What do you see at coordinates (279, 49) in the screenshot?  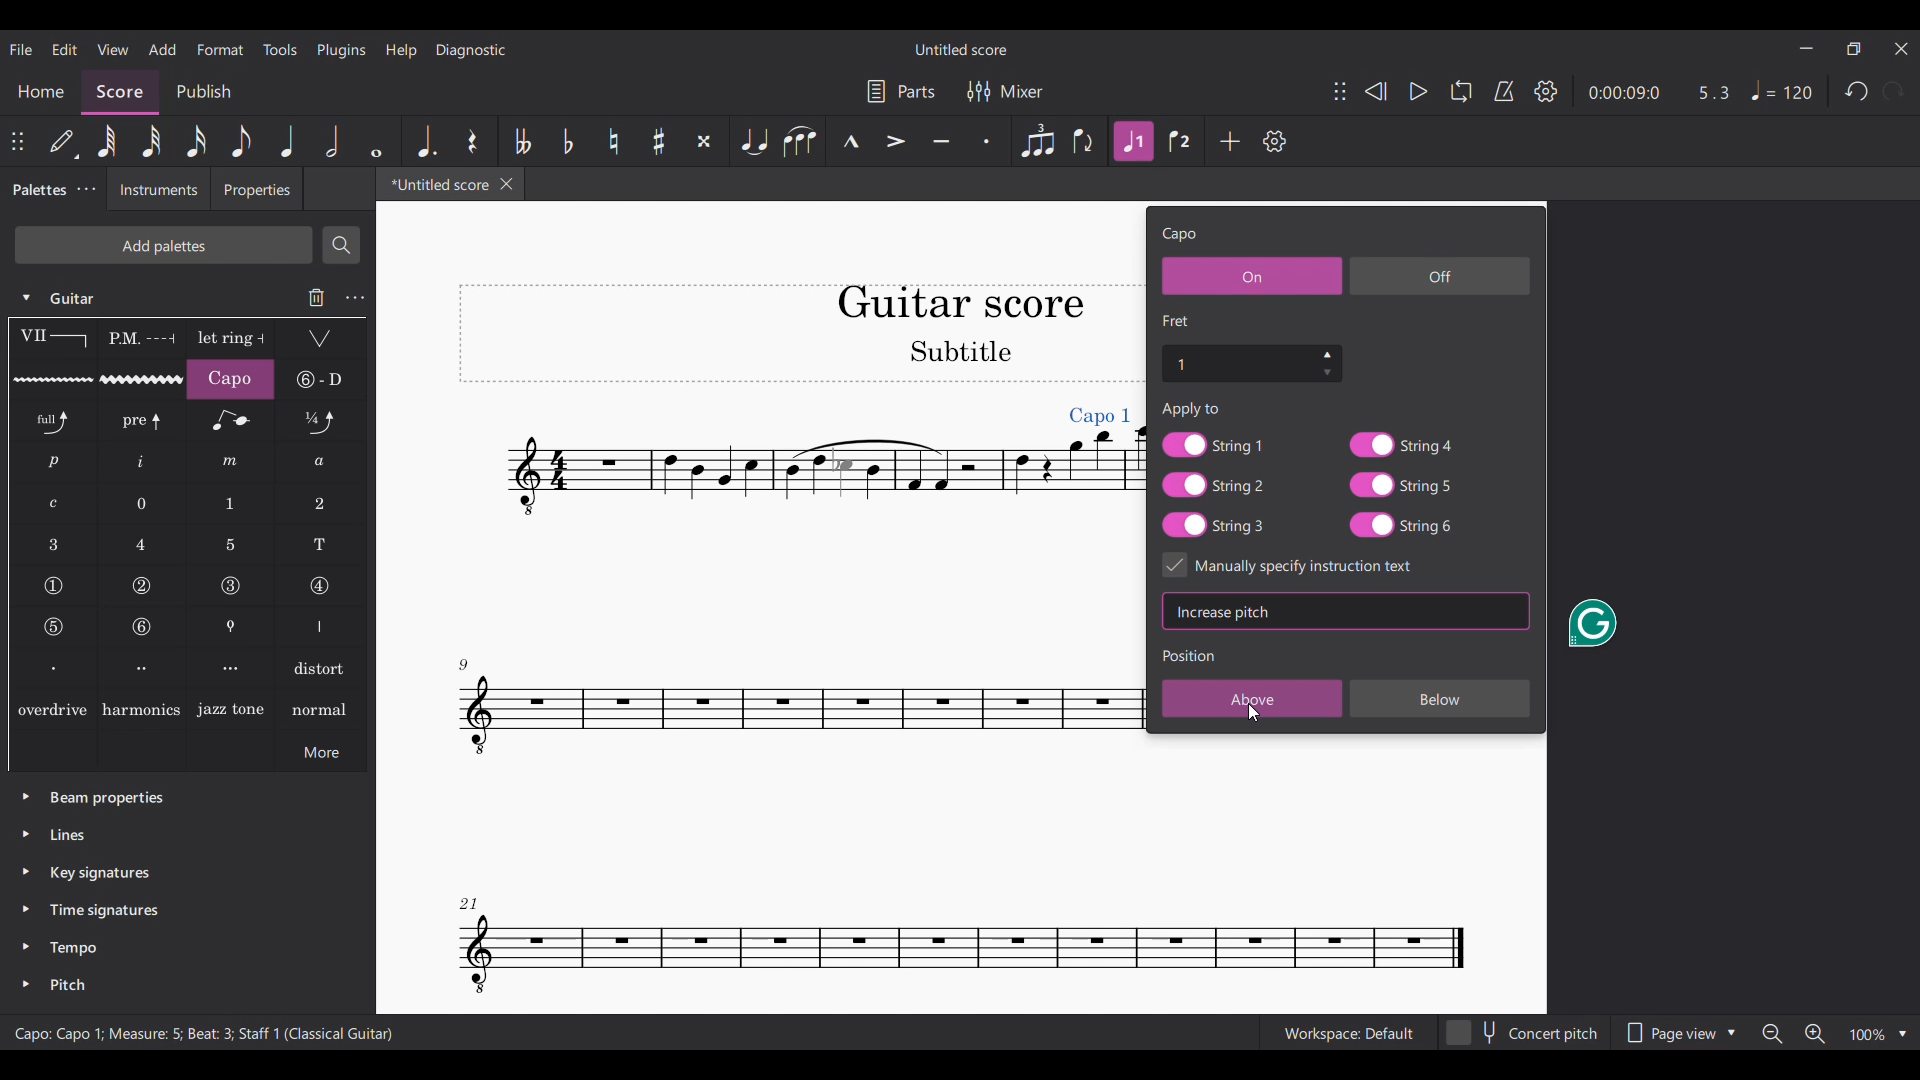 I see `Tools menu` at bounding box center [279, 49].